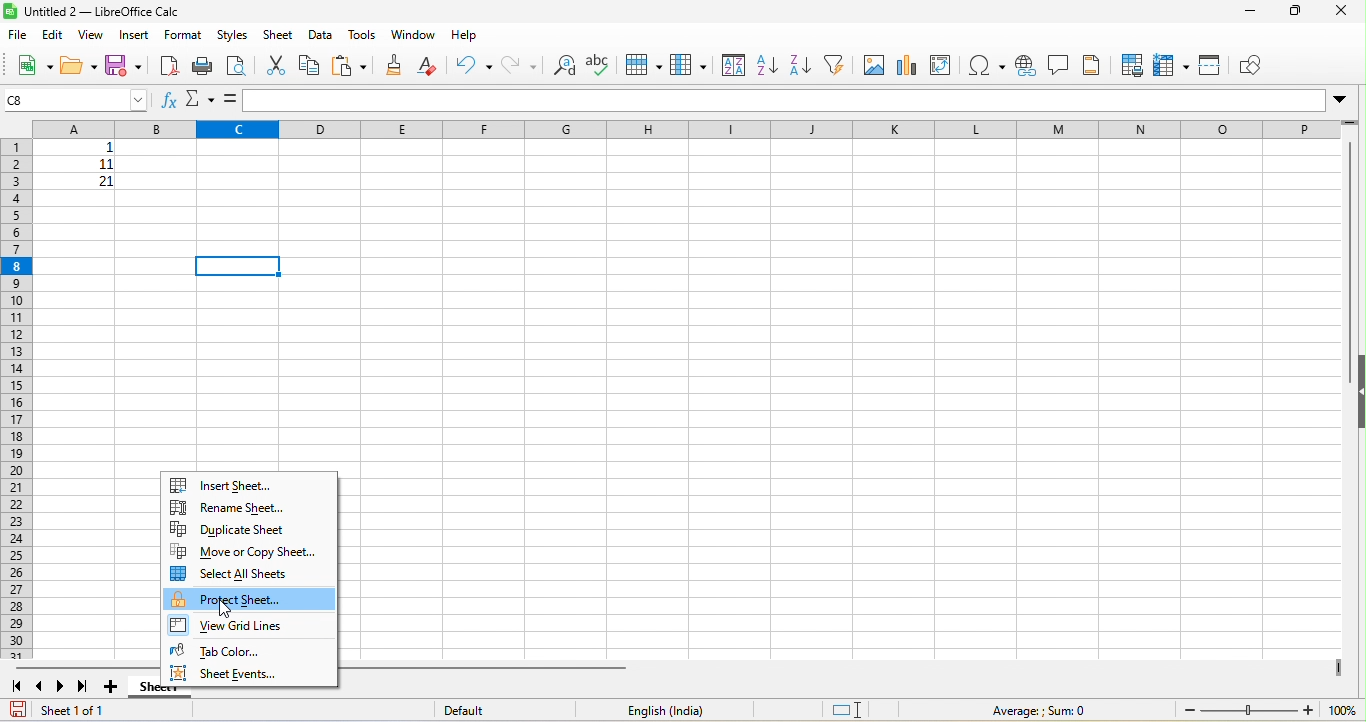 Image resolution: width=1366 pixels, height=722 pixels. Describe the element at coordinates (33, 68) in the screenshot. I see `new` at that location.